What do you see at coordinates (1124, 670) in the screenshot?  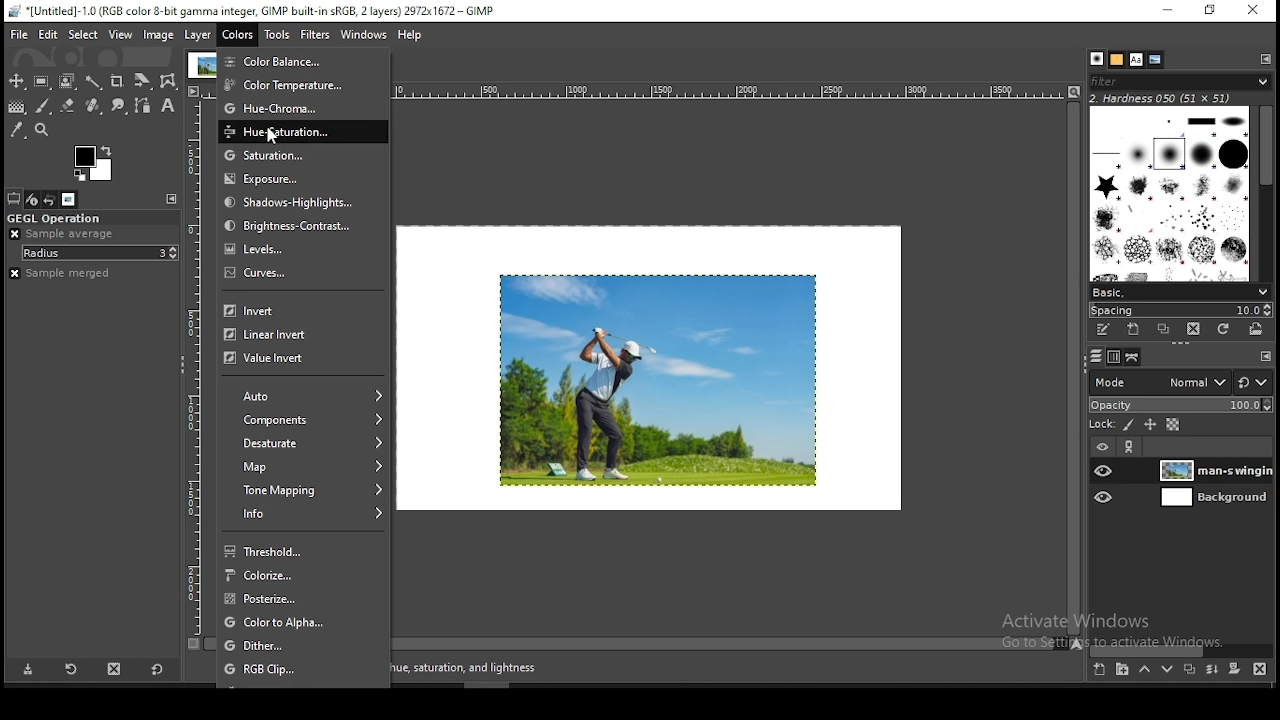 I see `new layer group` at bounding box center [1124, 670].